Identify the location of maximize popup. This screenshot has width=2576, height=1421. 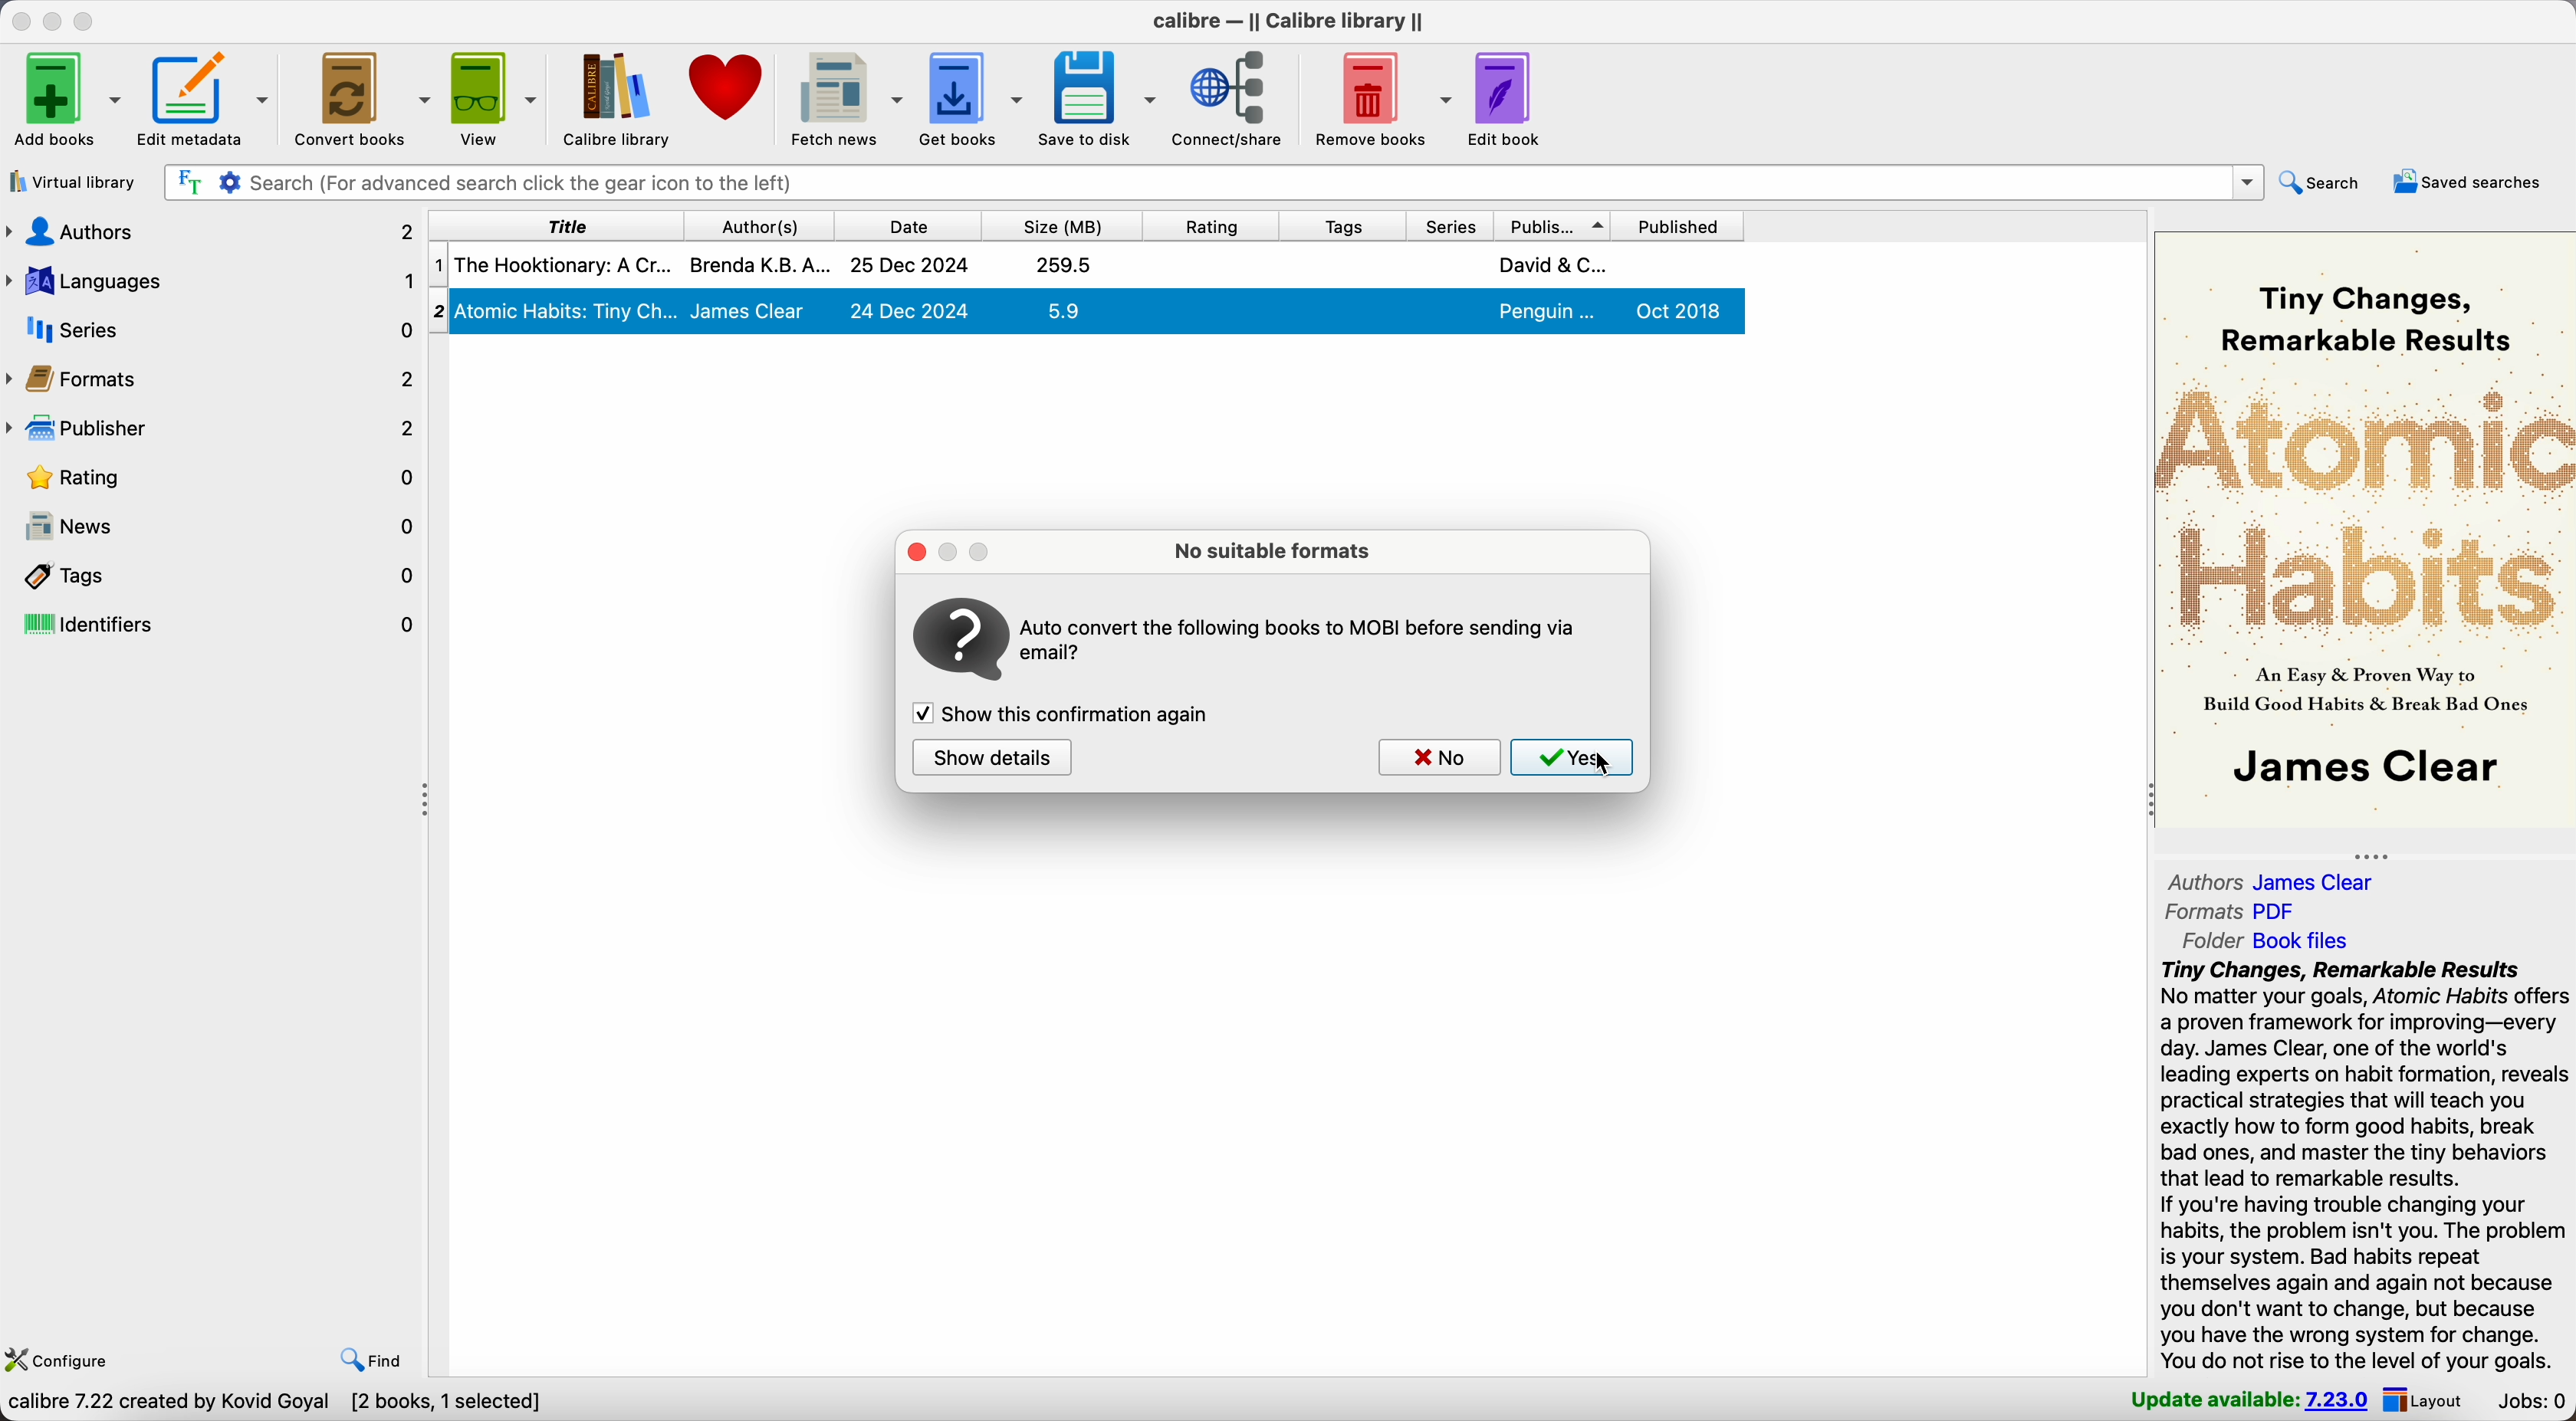
(984, 552).